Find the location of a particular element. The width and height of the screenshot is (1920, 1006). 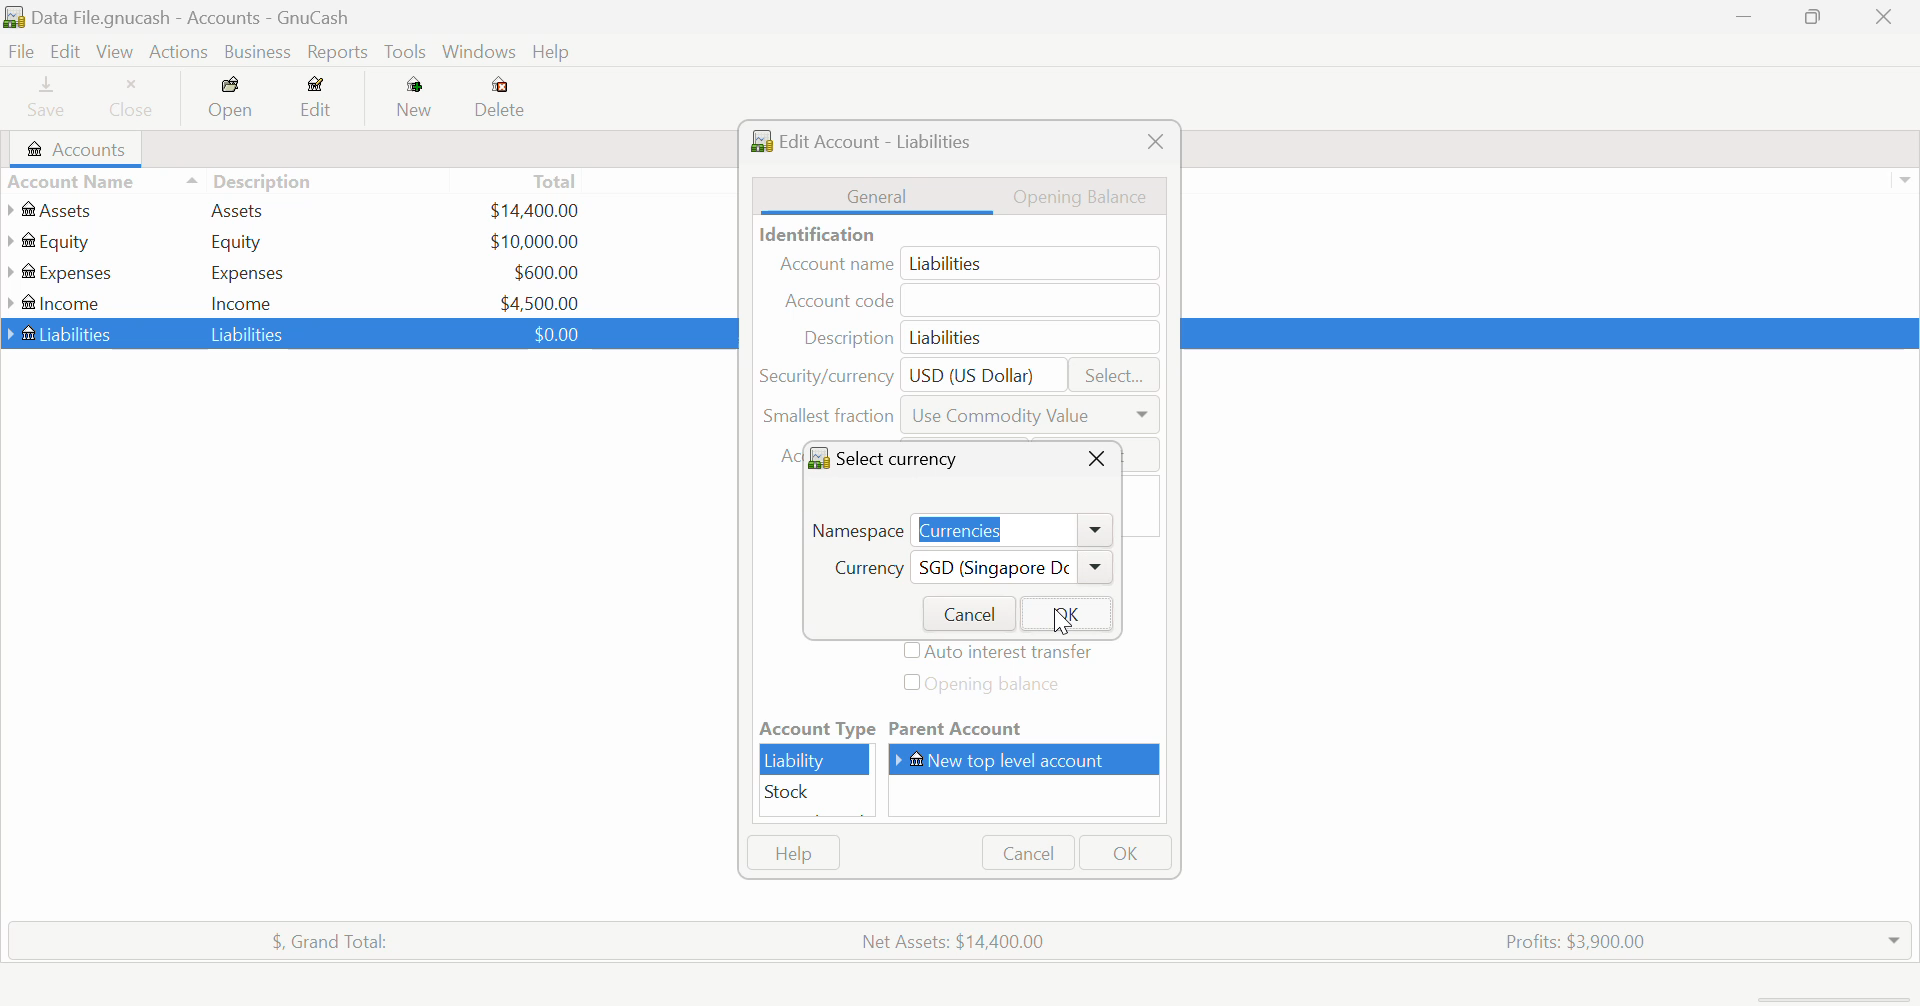

Opening balance is located at coordinates (1000, 686).